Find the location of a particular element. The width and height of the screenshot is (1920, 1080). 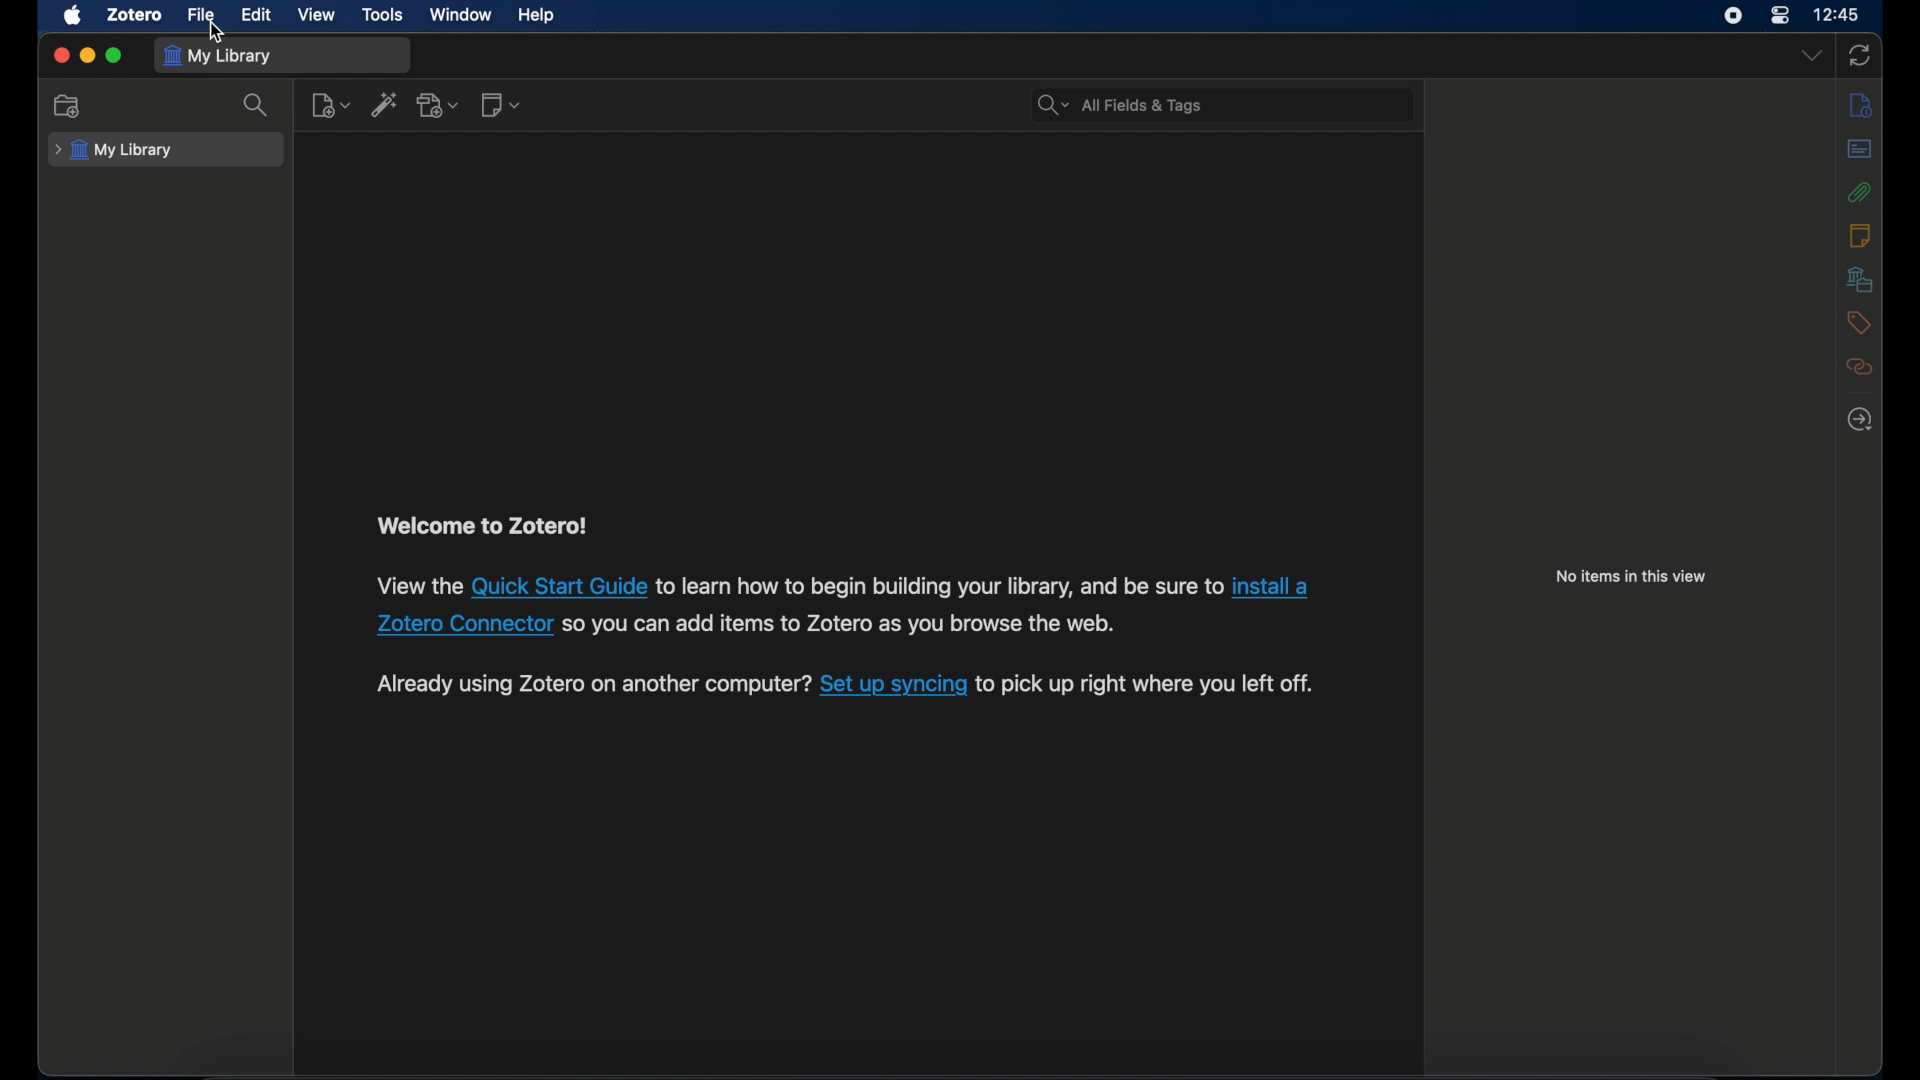

time is located at coordinates (1837, 13).